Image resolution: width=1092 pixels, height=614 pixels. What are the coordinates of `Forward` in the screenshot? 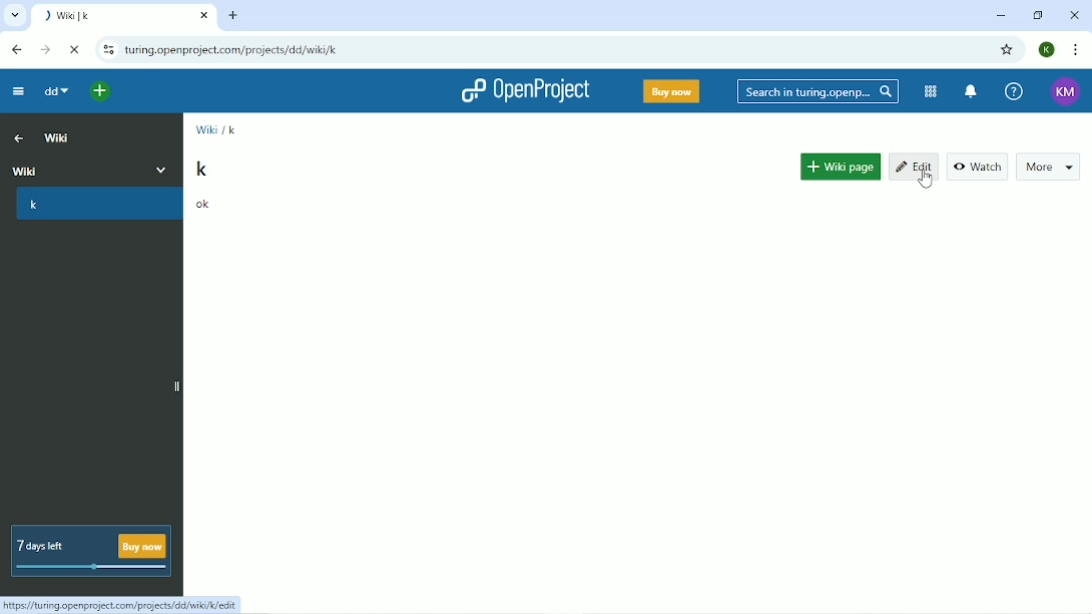 It's located at (45, 50).